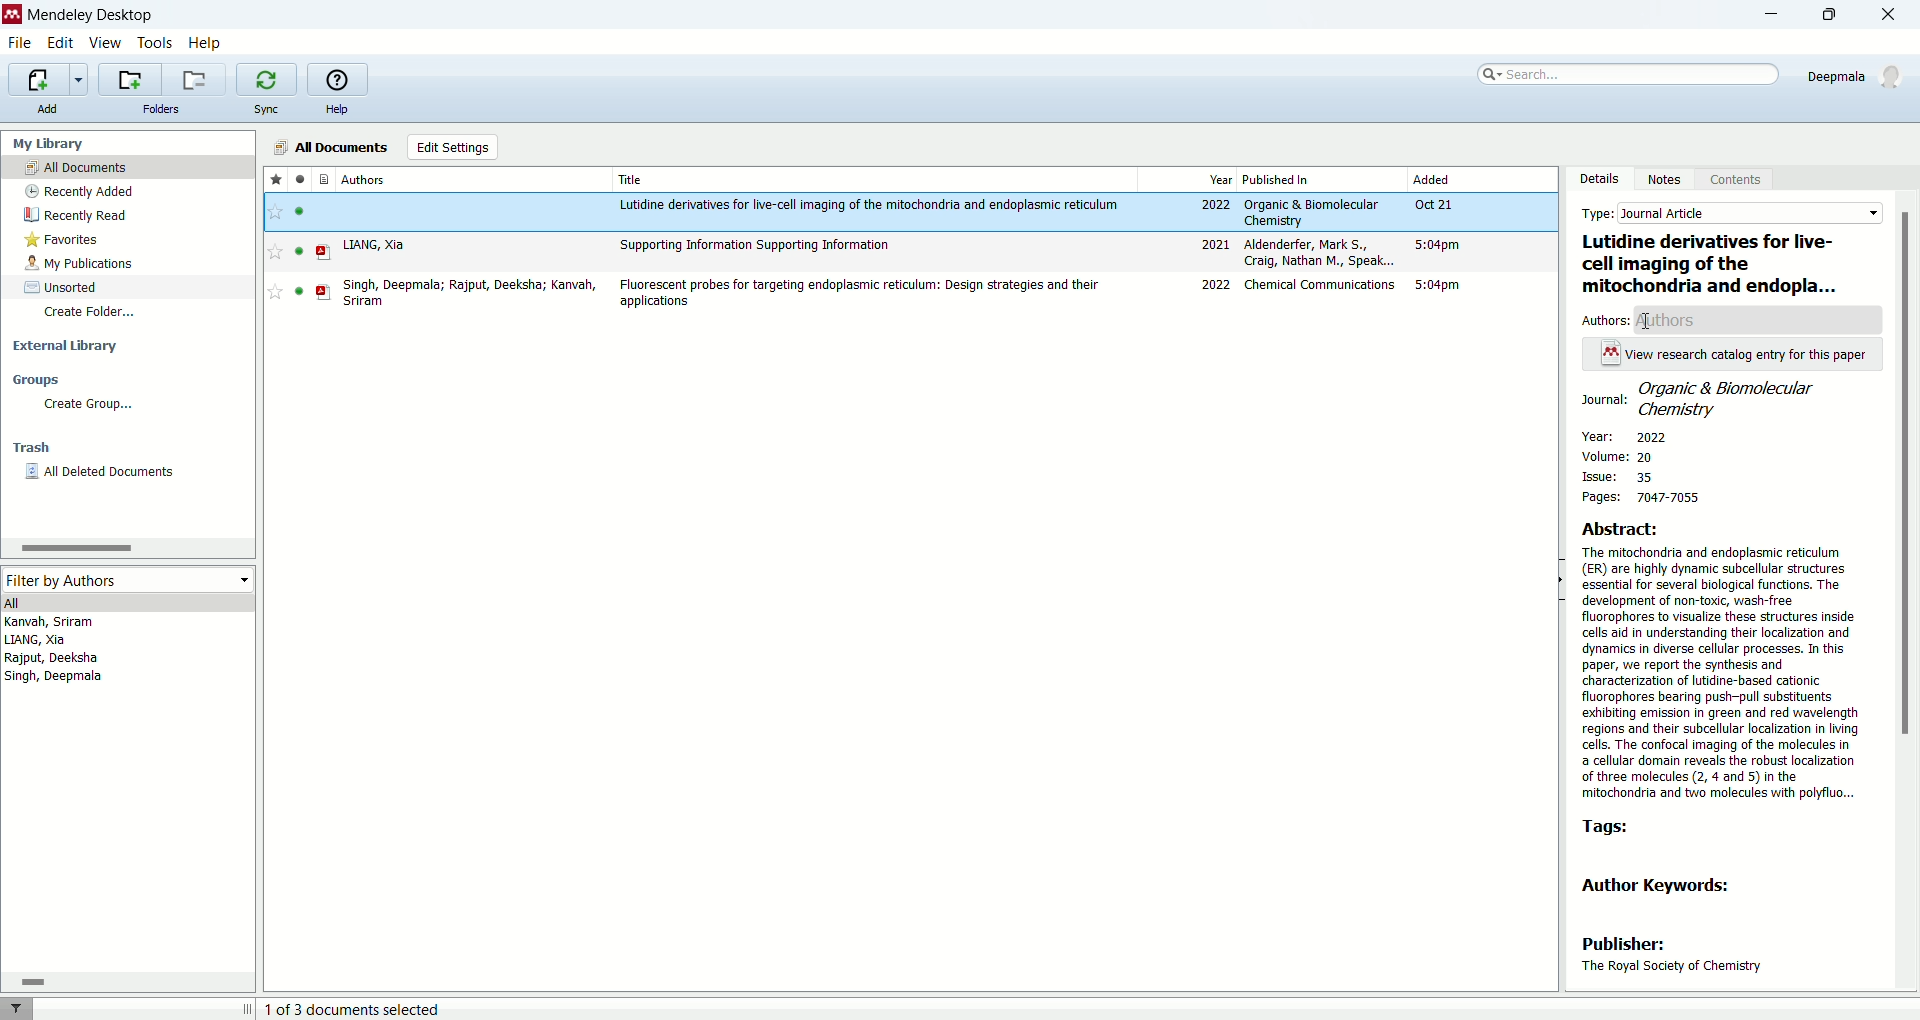 The width and height of the screenshot is (1920, 1020). I want to click on added, so click(1450, 180).